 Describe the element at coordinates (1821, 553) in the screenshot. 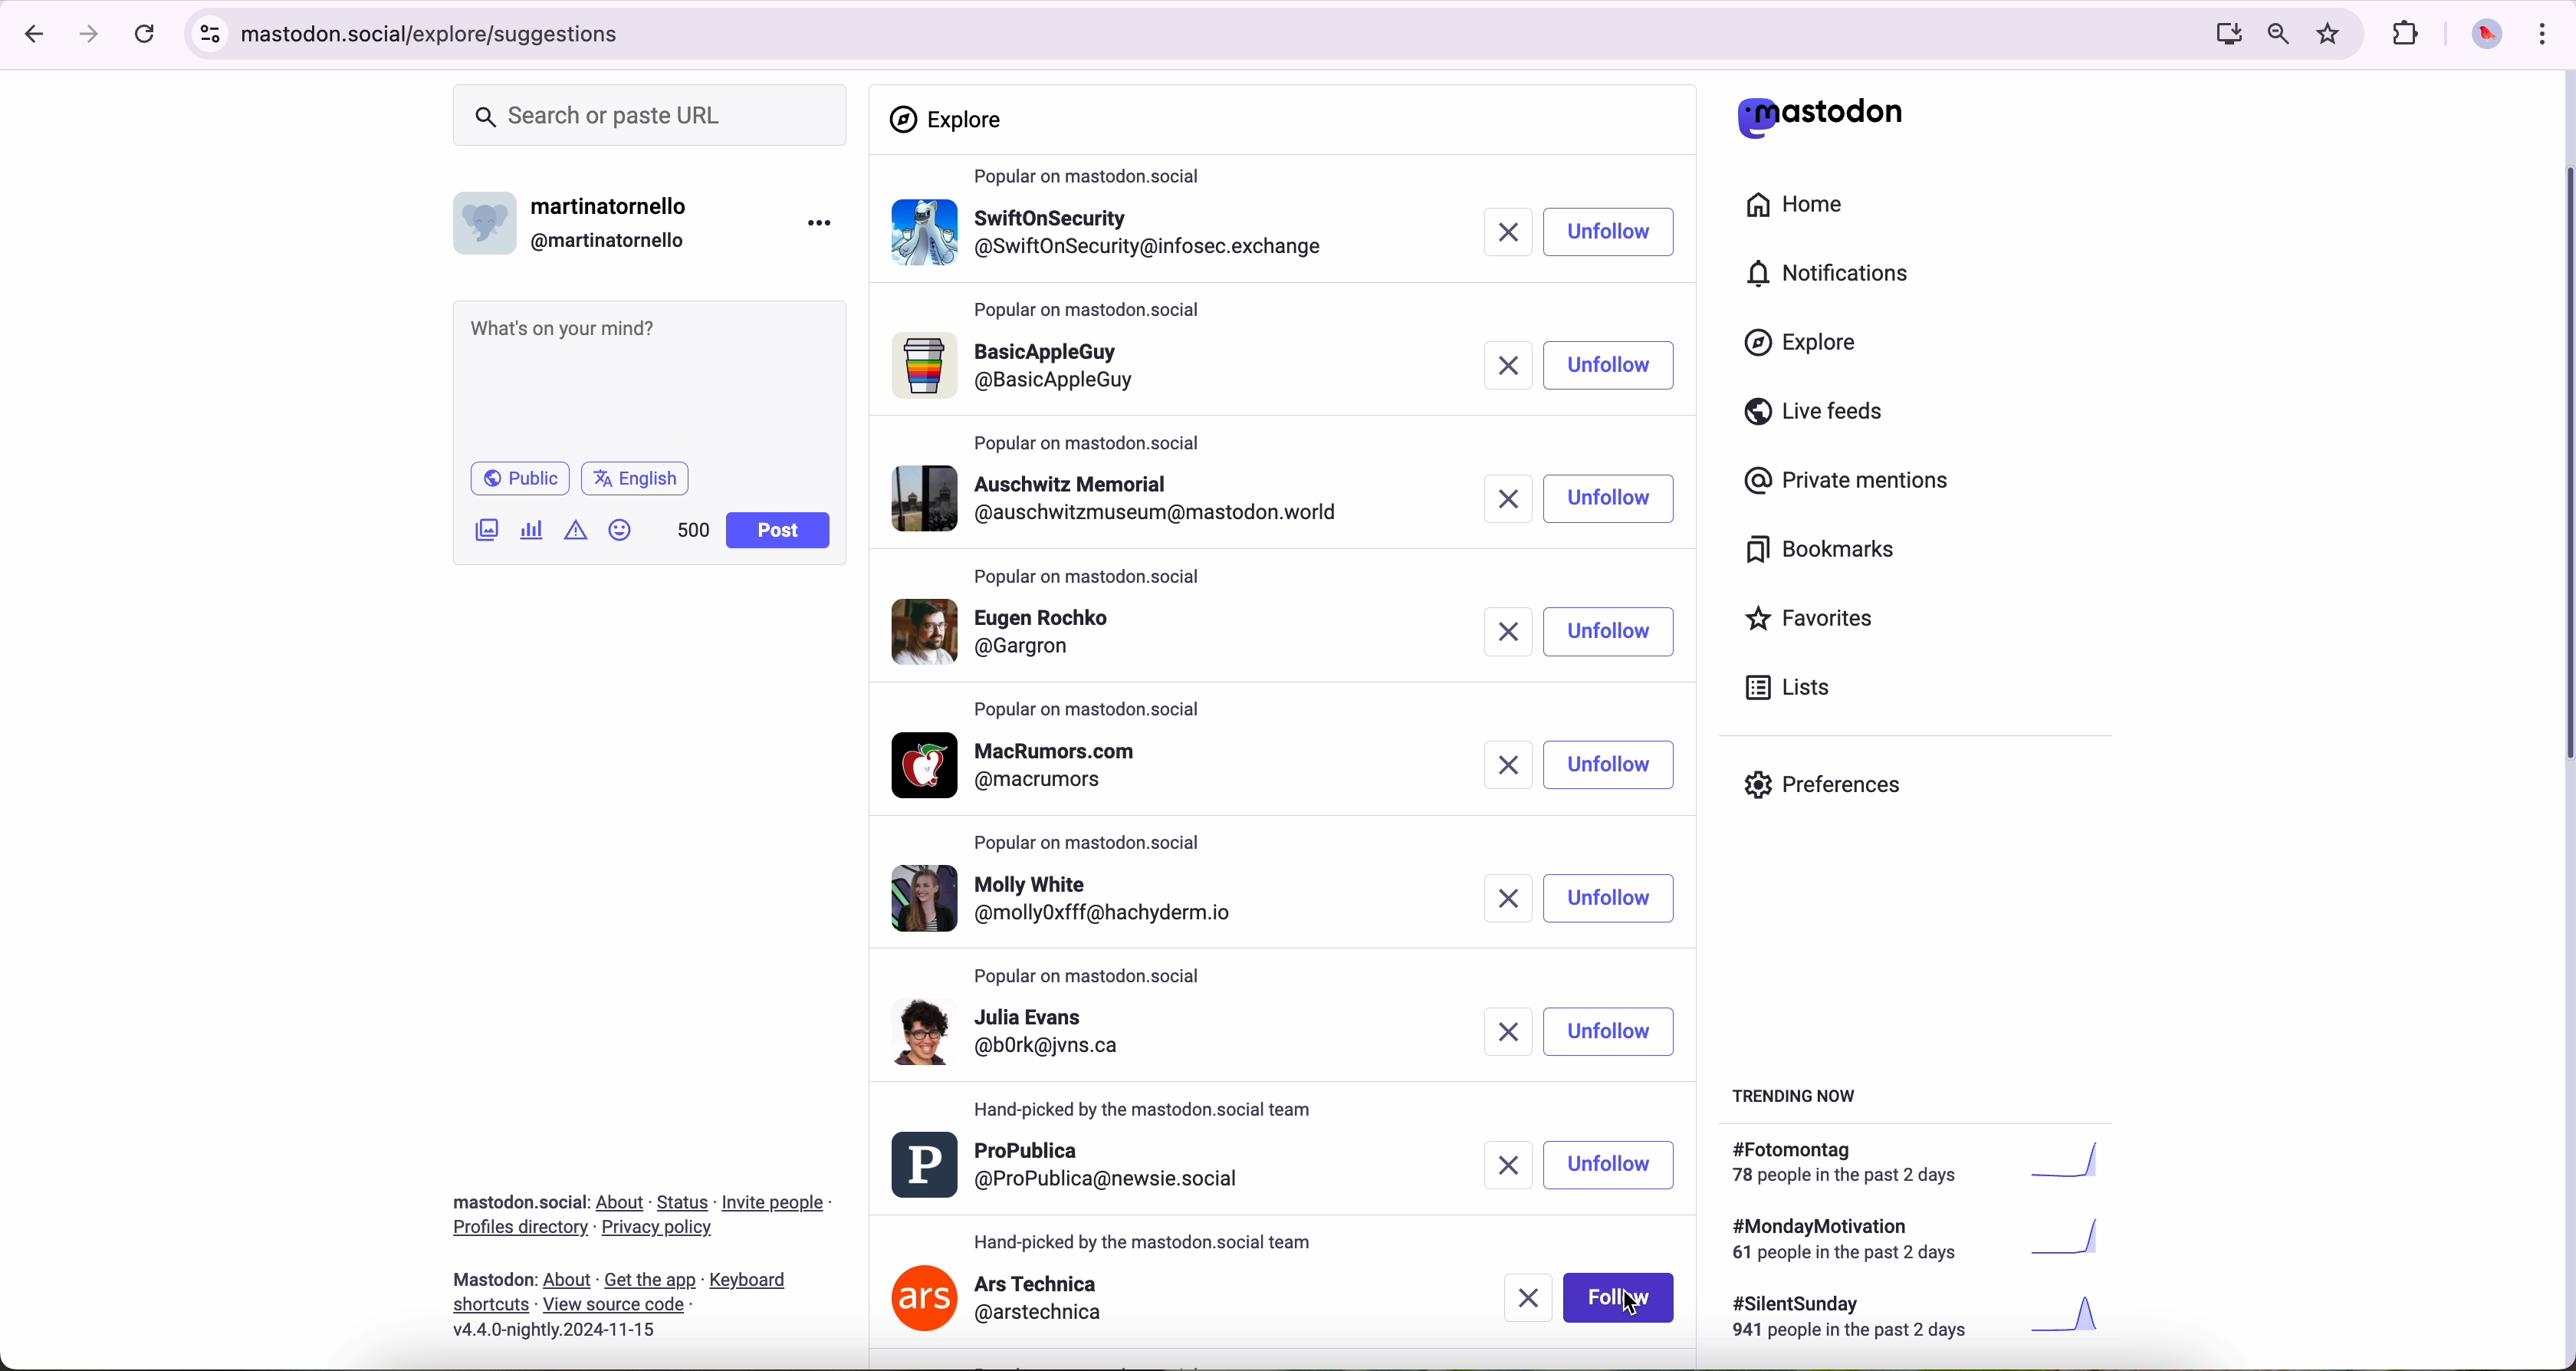

I see `bookmarks` at that location.